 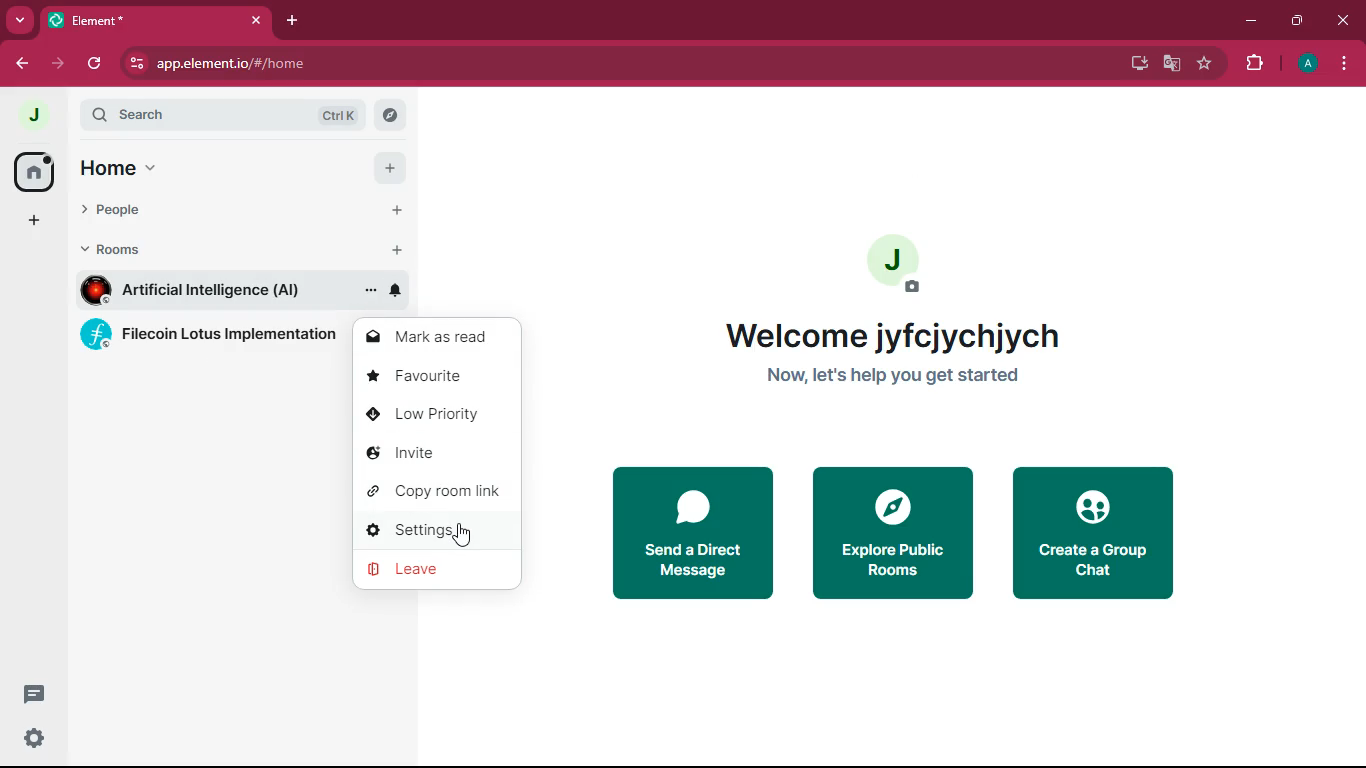 What do you see at coordinates (435, 453) in the screenshot?
I see `invite` at bounding box center [435, 453].